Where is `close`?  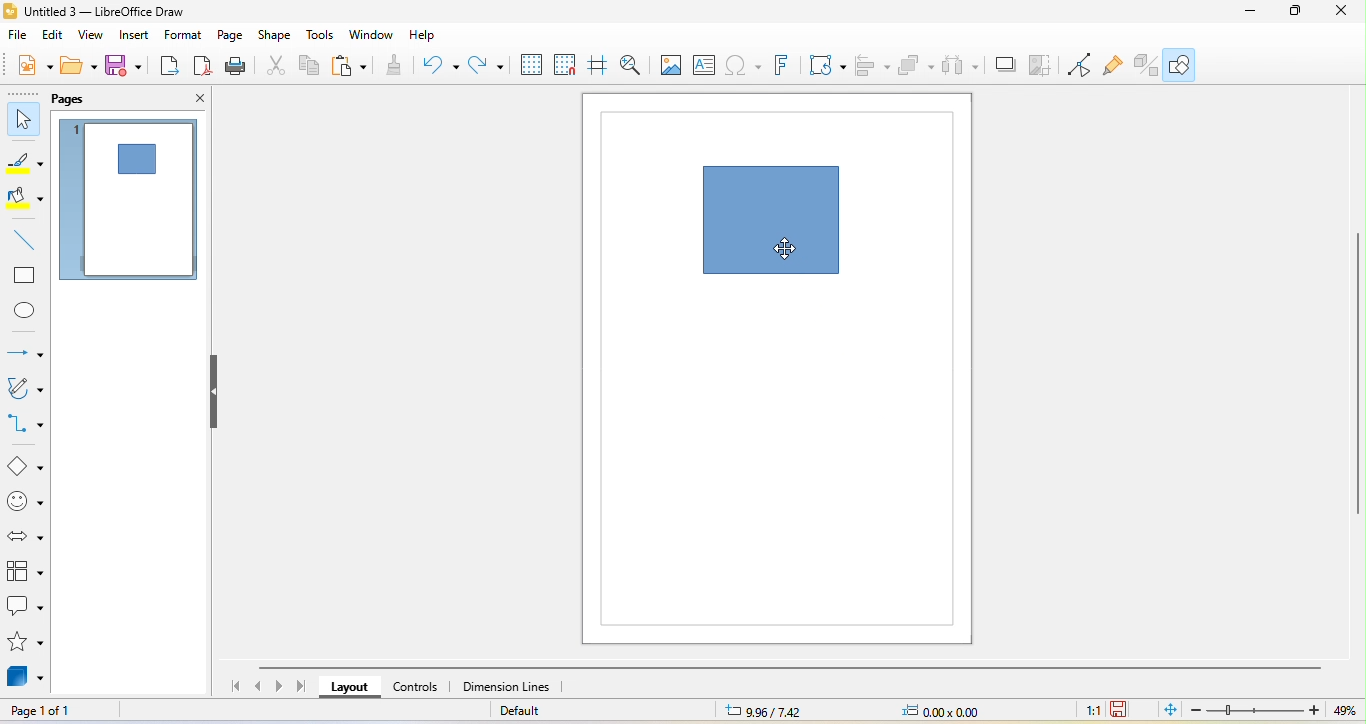 close is located at coordinates (1346, 15).